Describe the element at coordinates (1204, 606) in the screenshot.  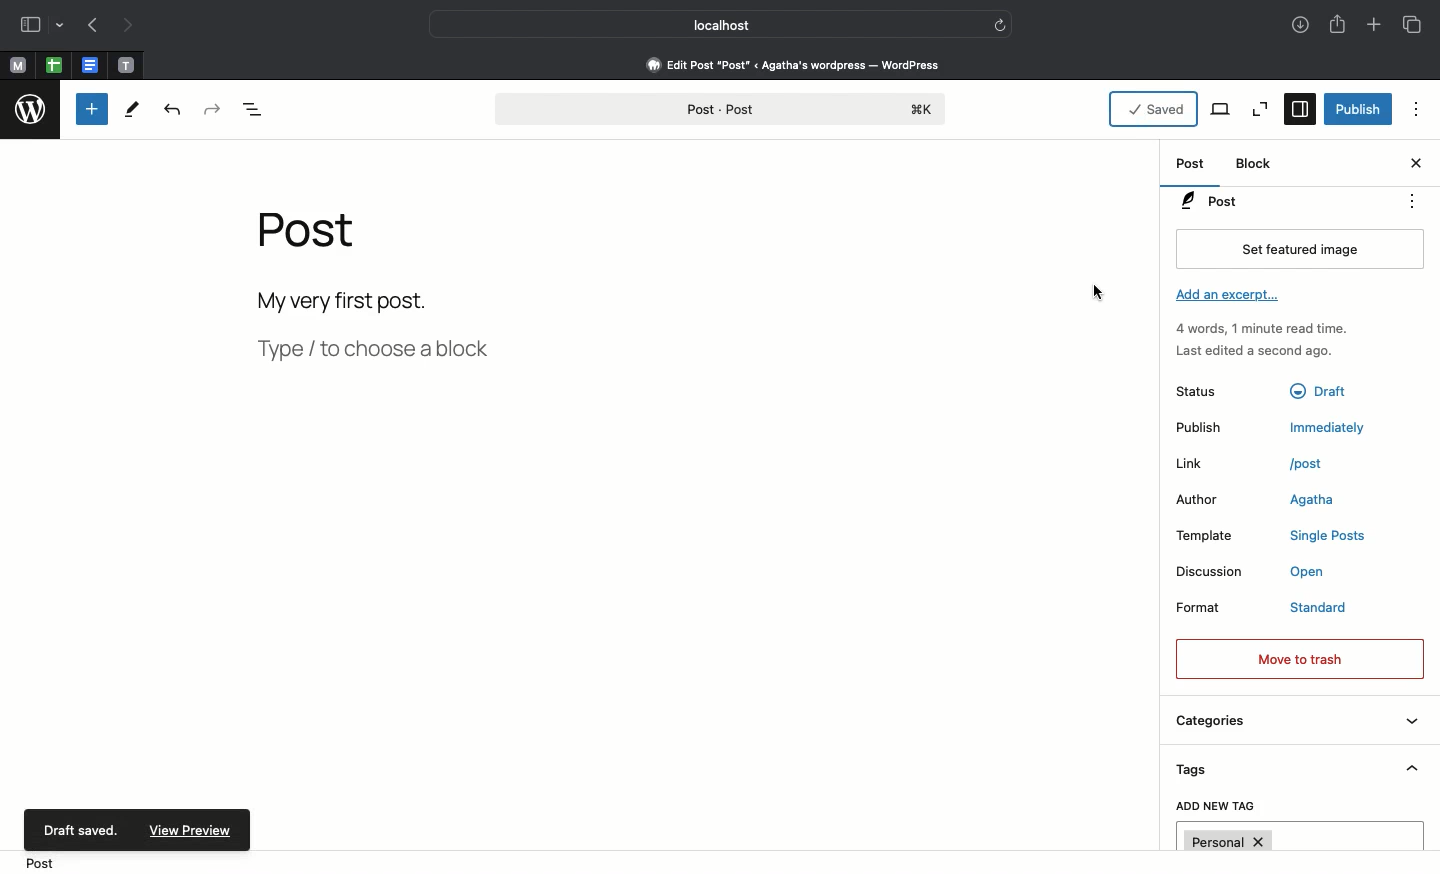
I see `Format` at that location.